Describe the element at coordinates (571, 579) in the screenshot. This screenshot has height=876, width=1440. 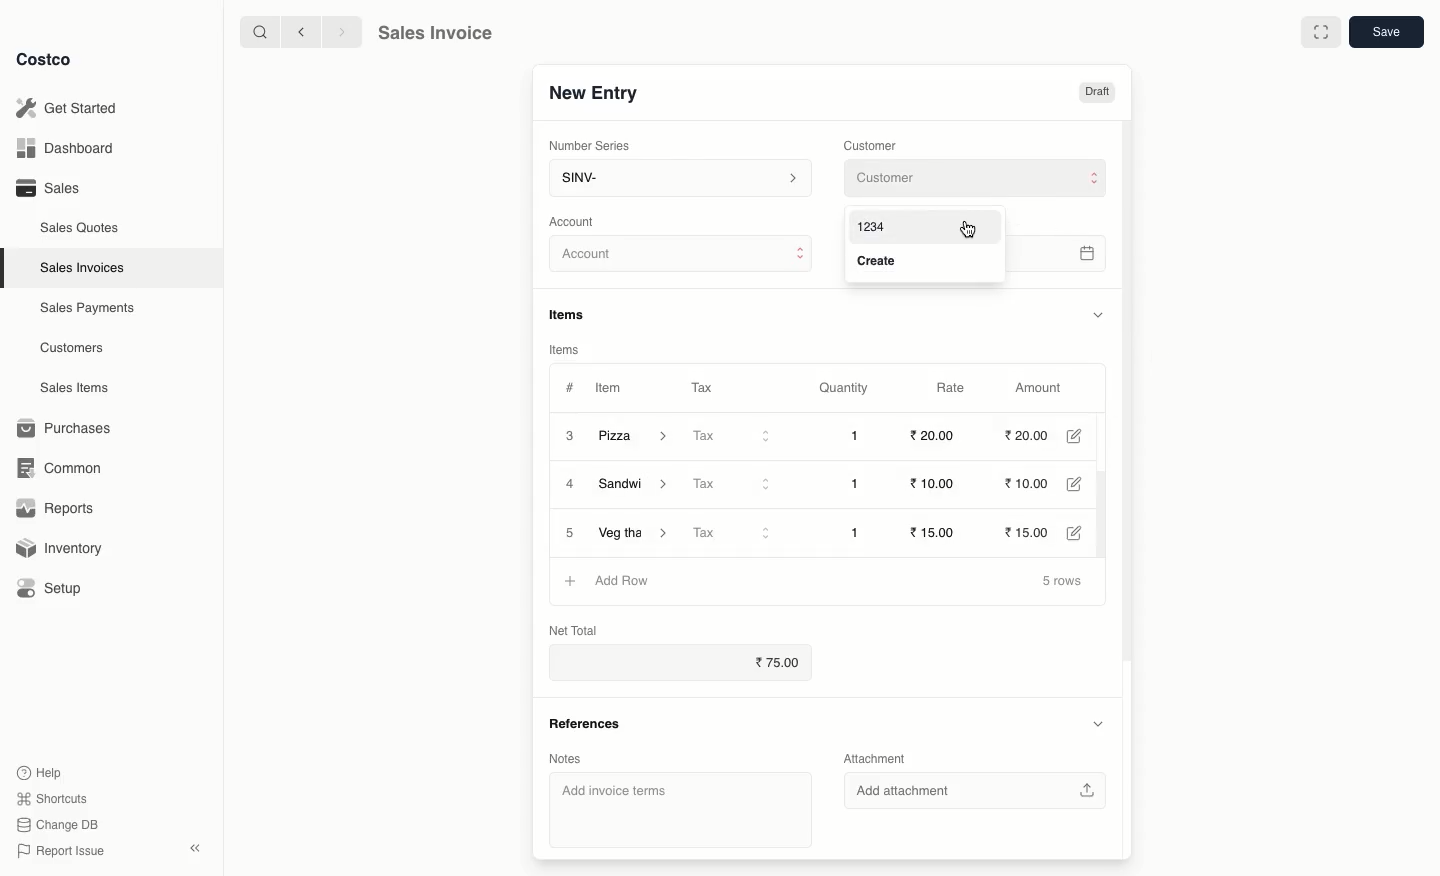
I see `Add` at that location.